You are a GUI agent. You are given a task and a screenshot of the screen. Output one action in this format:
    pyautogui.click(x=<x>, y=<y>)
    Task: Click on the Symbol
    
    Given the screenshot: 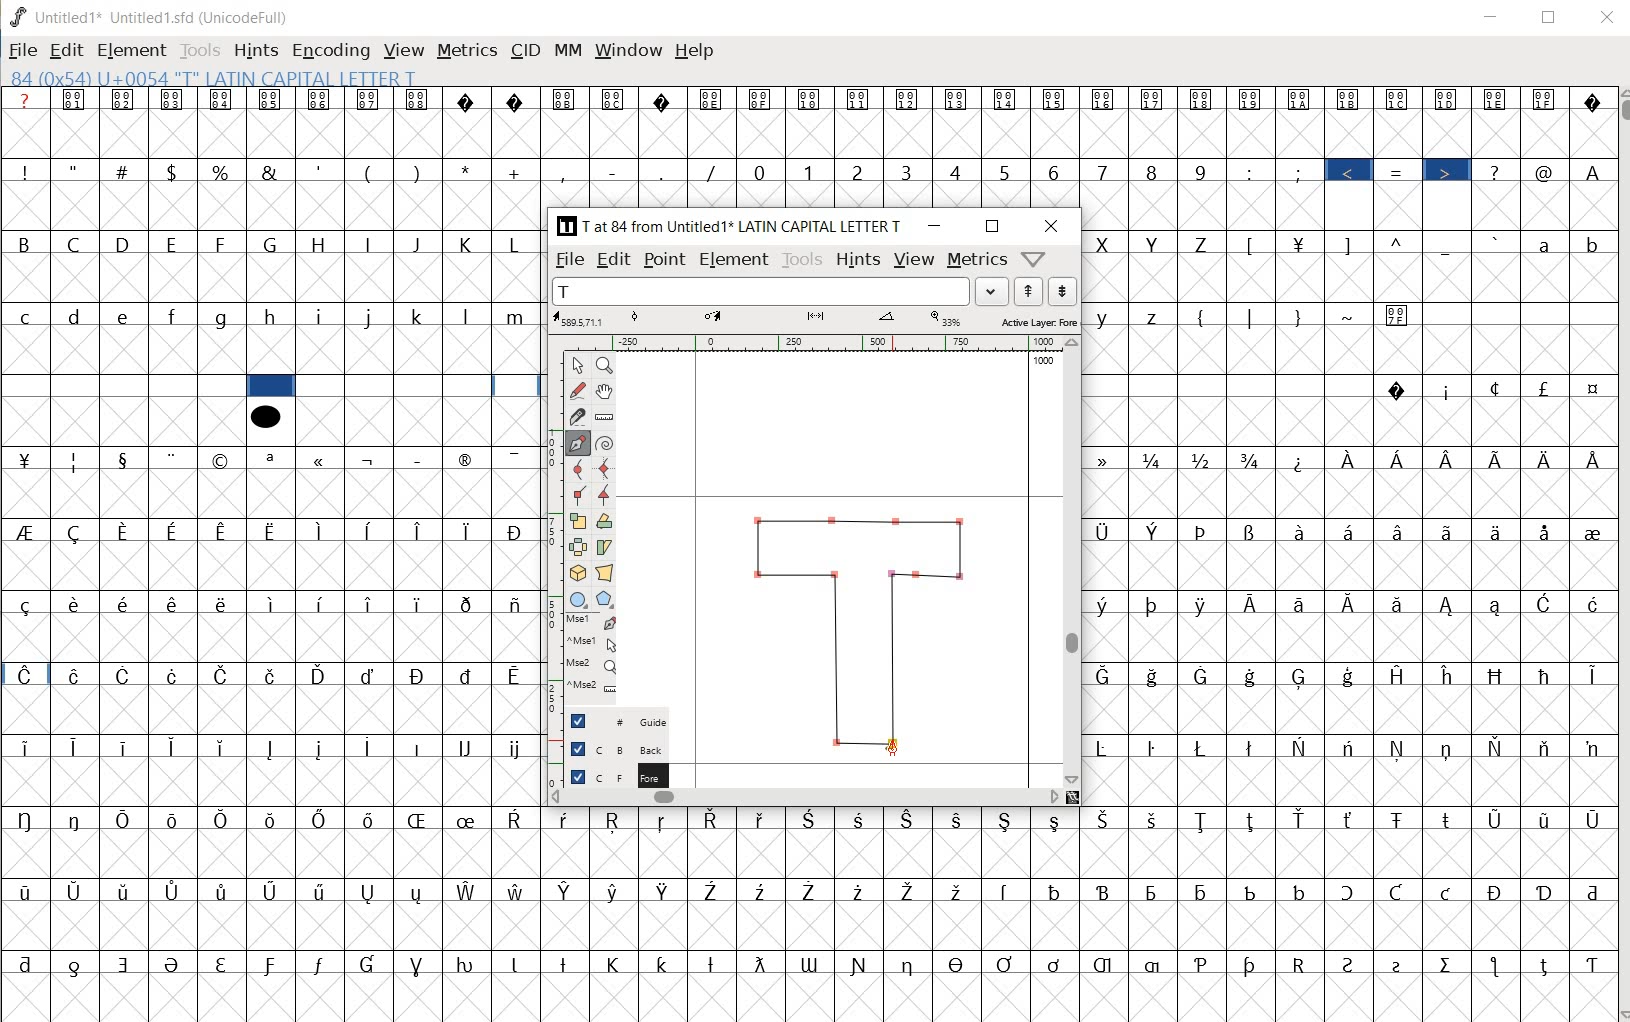 What is the action you would take?
    pyautogui.click(x=907, y=818)
    